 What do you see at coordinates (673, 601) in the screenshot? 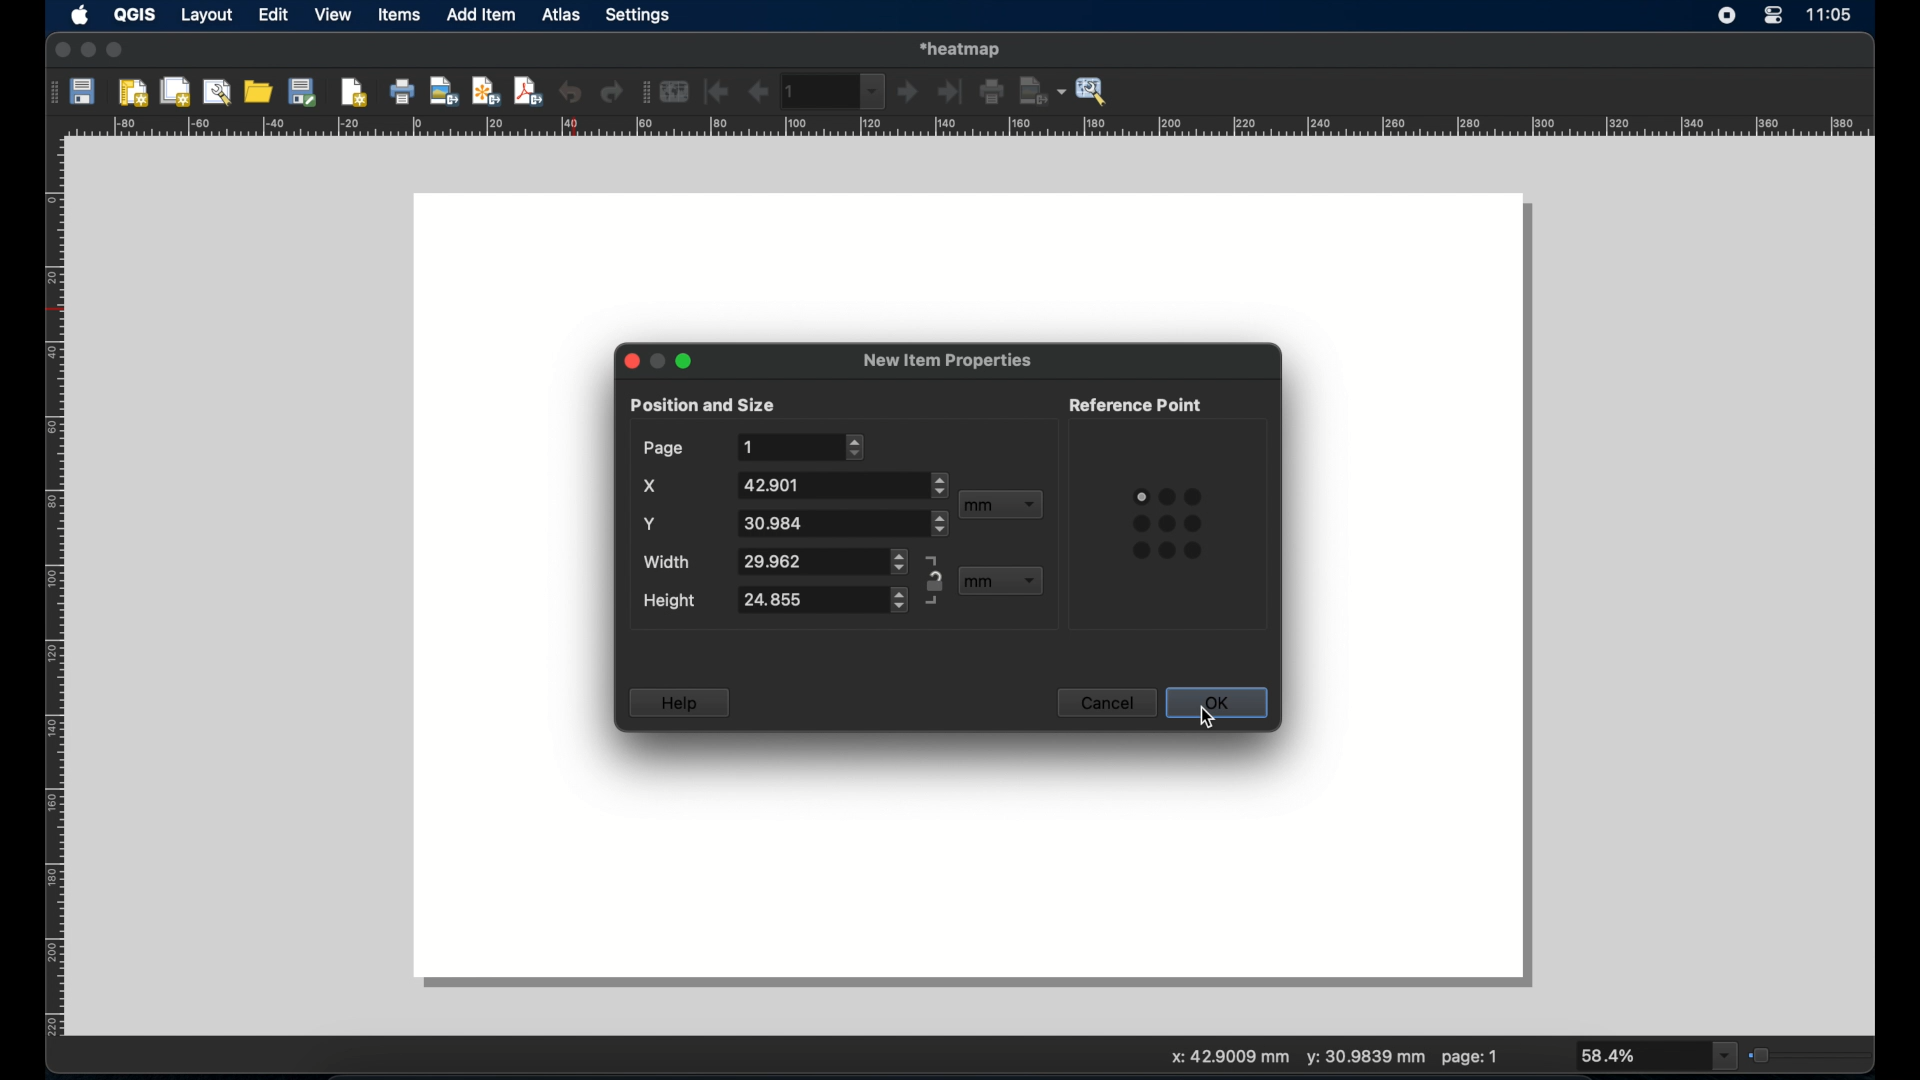
I see `height` at bounding box center [673, 601].